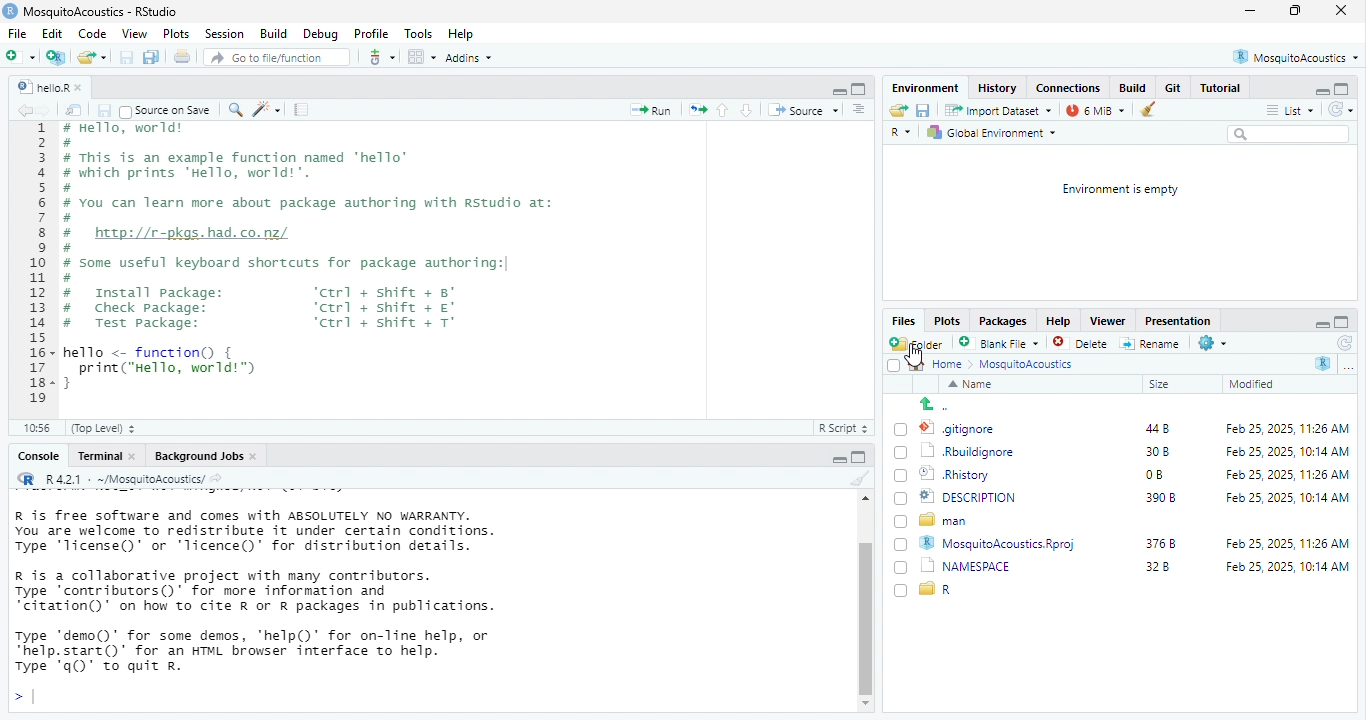 The image size is (1366, 720). I want to click on typing cursor, so click(30, 696).